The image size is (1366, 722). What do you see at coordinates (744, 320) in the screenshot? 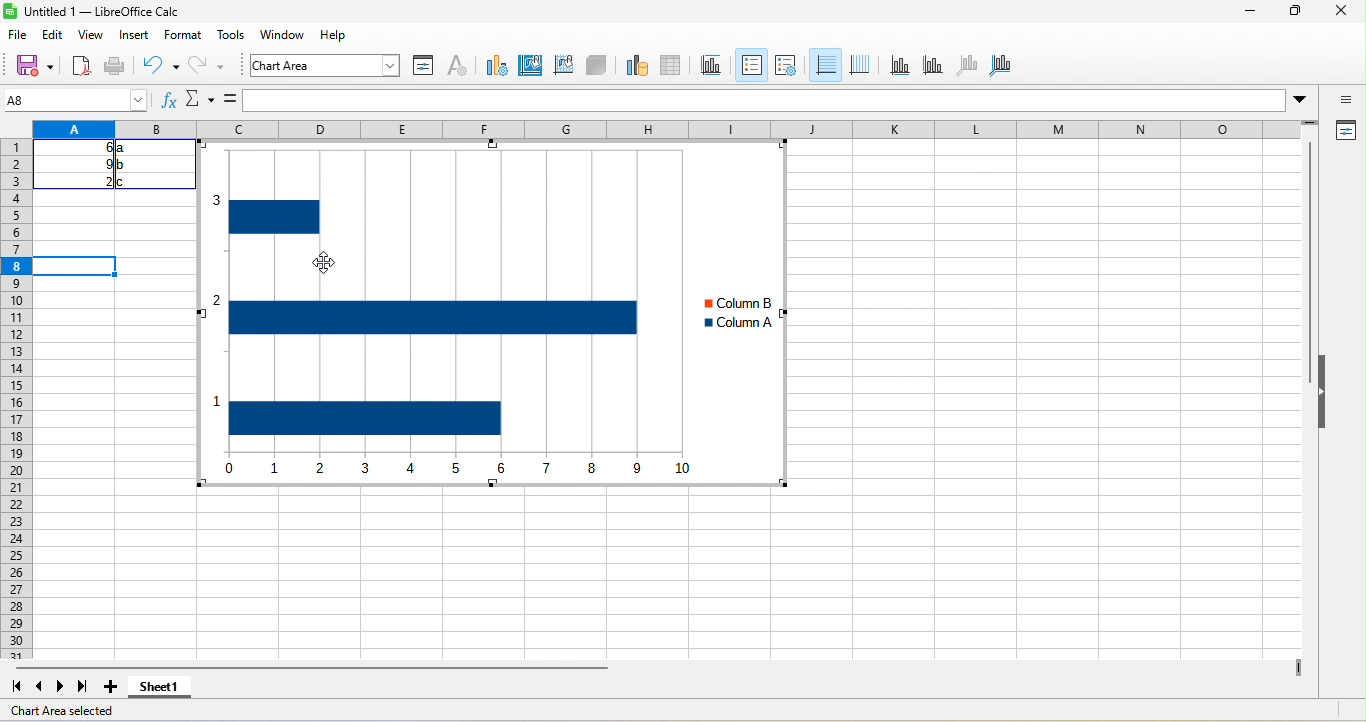
I see `column a` at bounding box center [744, 320].